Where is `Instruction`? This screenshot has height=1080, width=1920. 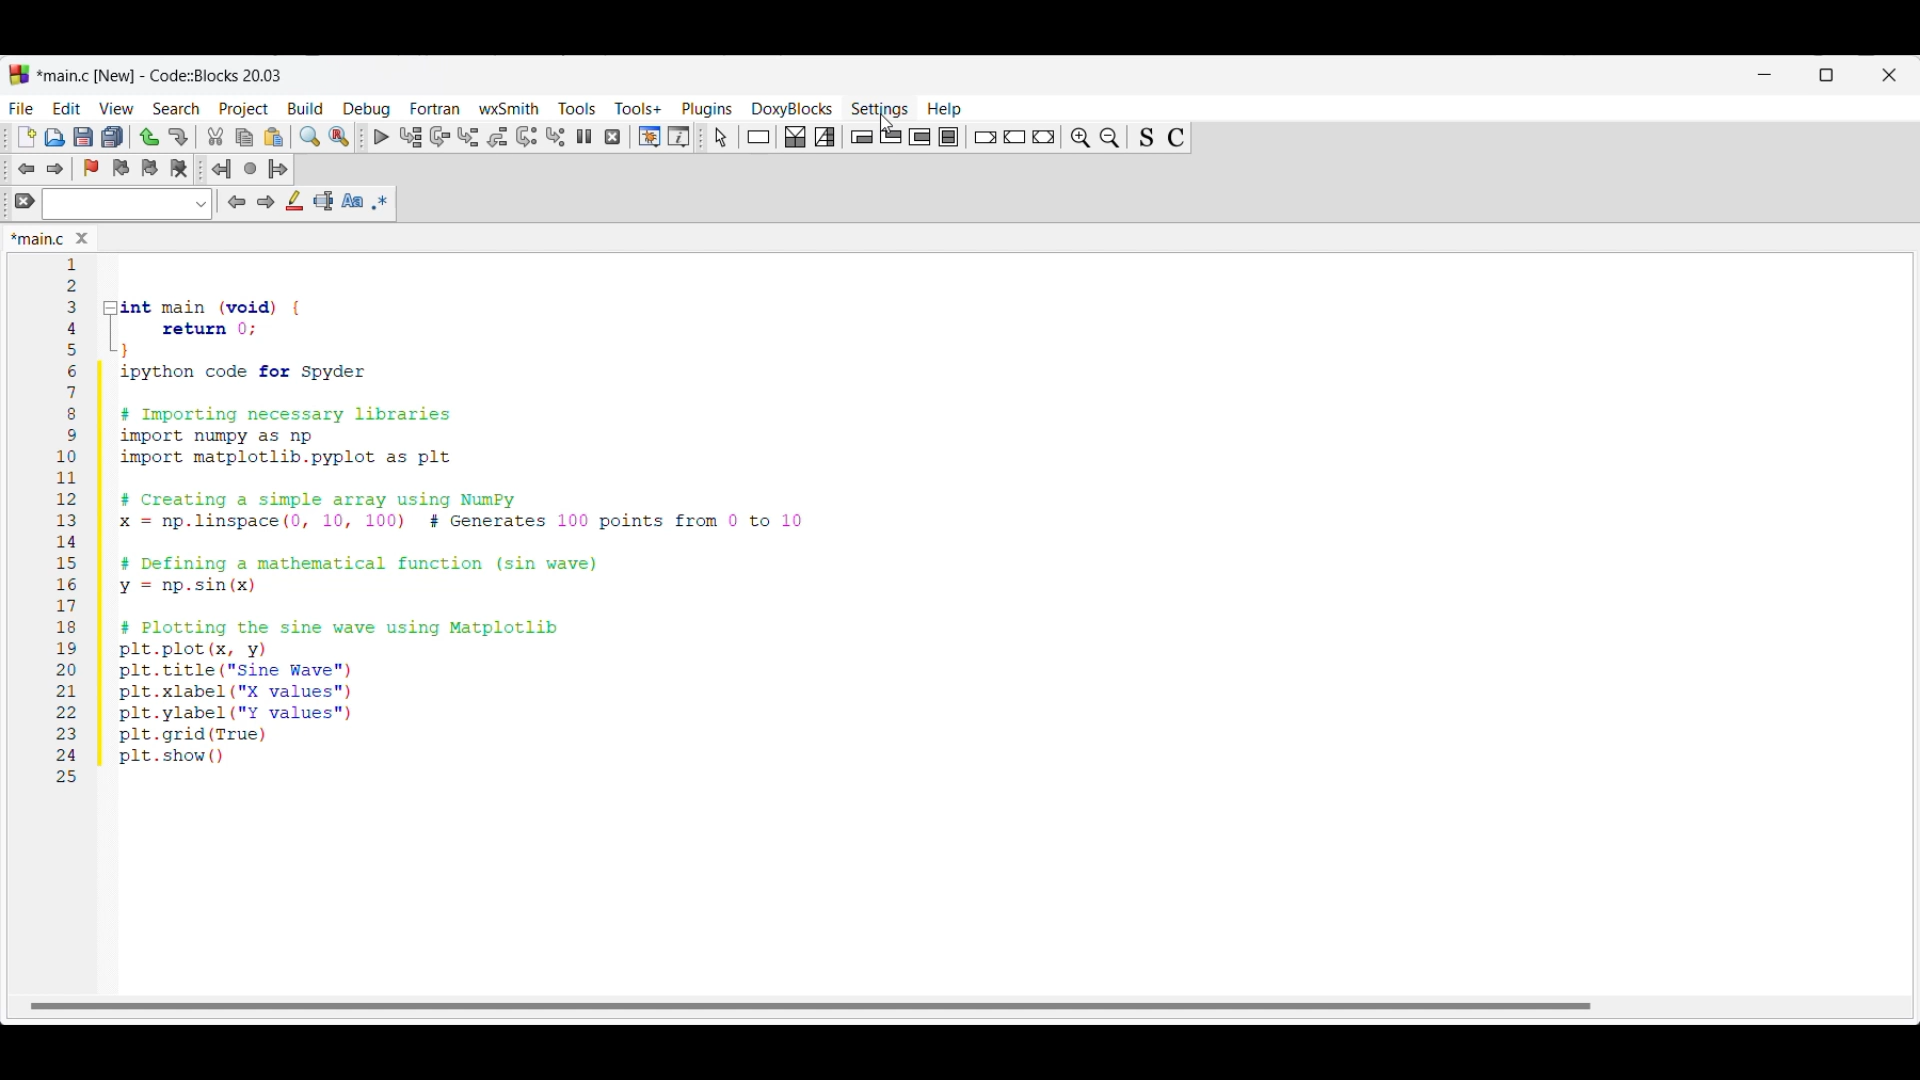
Instruction is located at coordinates (758, 137).